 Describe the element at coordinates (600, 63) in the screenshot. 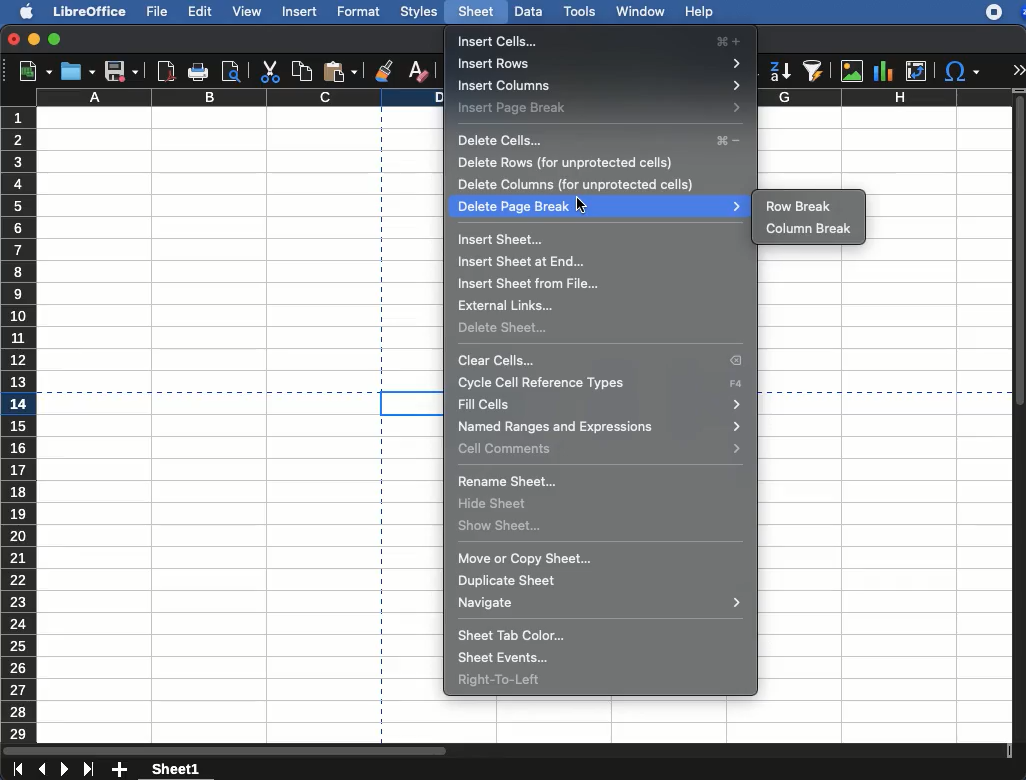

I see `insert rows` at that location.